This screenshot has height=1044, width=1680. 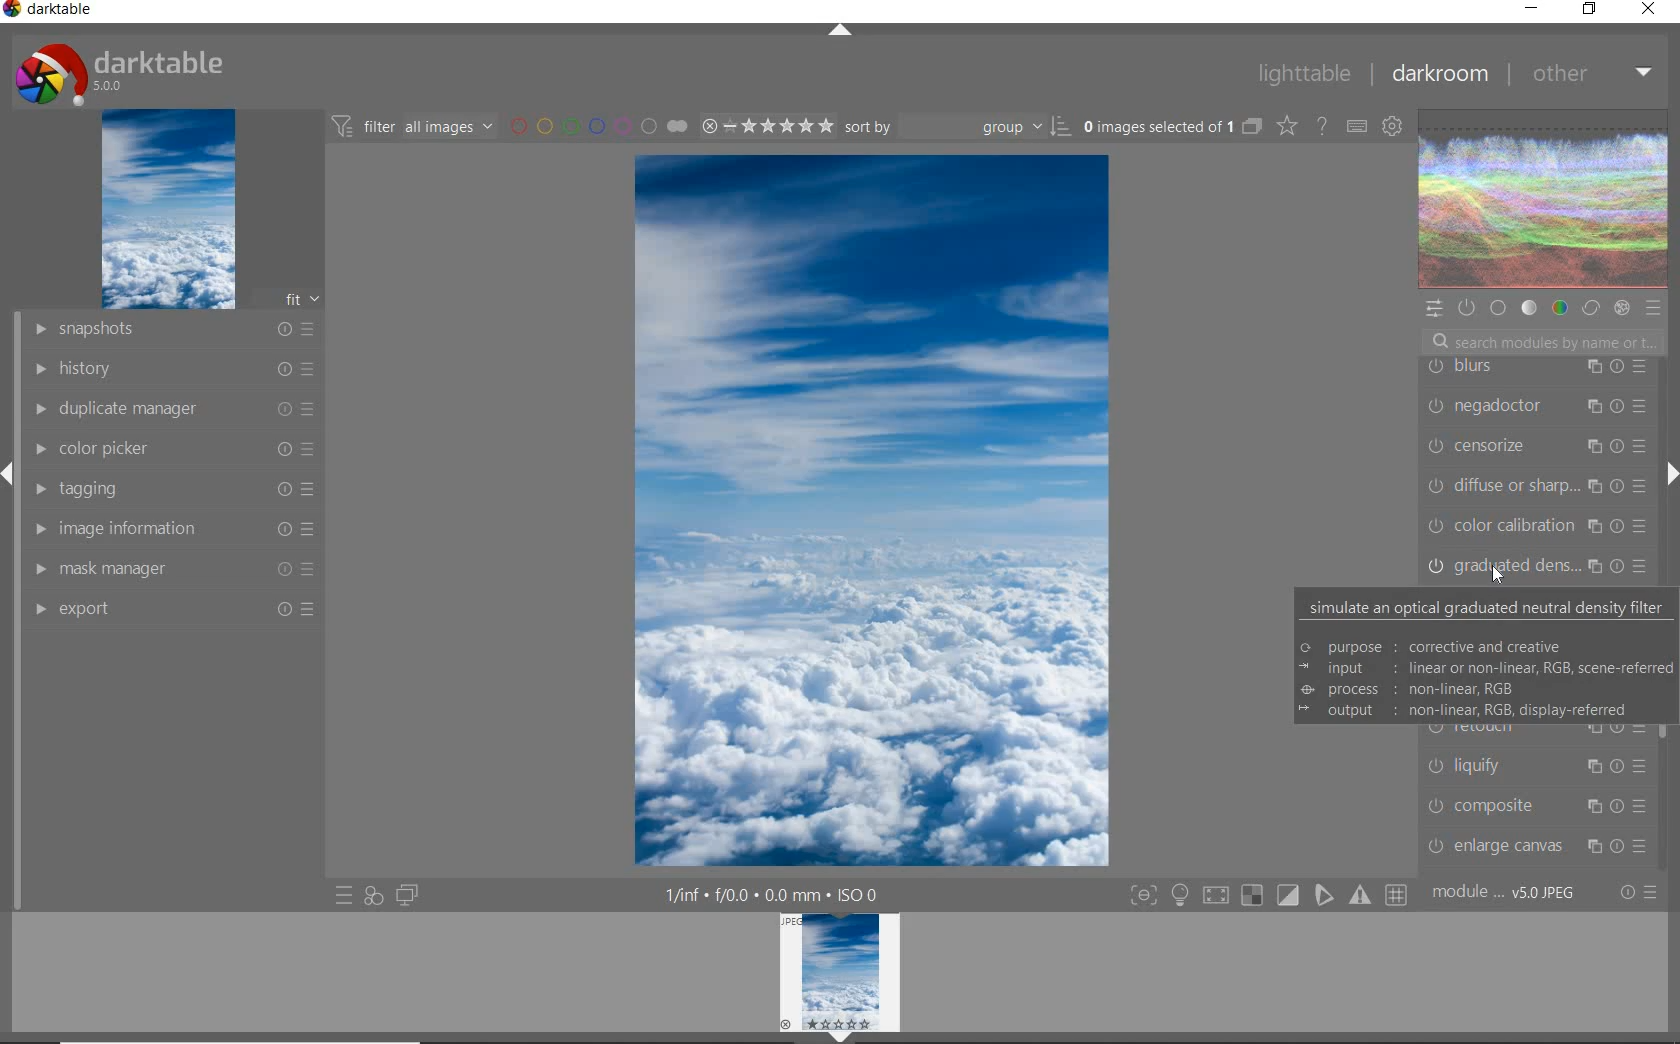 I want to click on FILTER BY IMAGE COLOR LABEL, so click(x=597, y=125).